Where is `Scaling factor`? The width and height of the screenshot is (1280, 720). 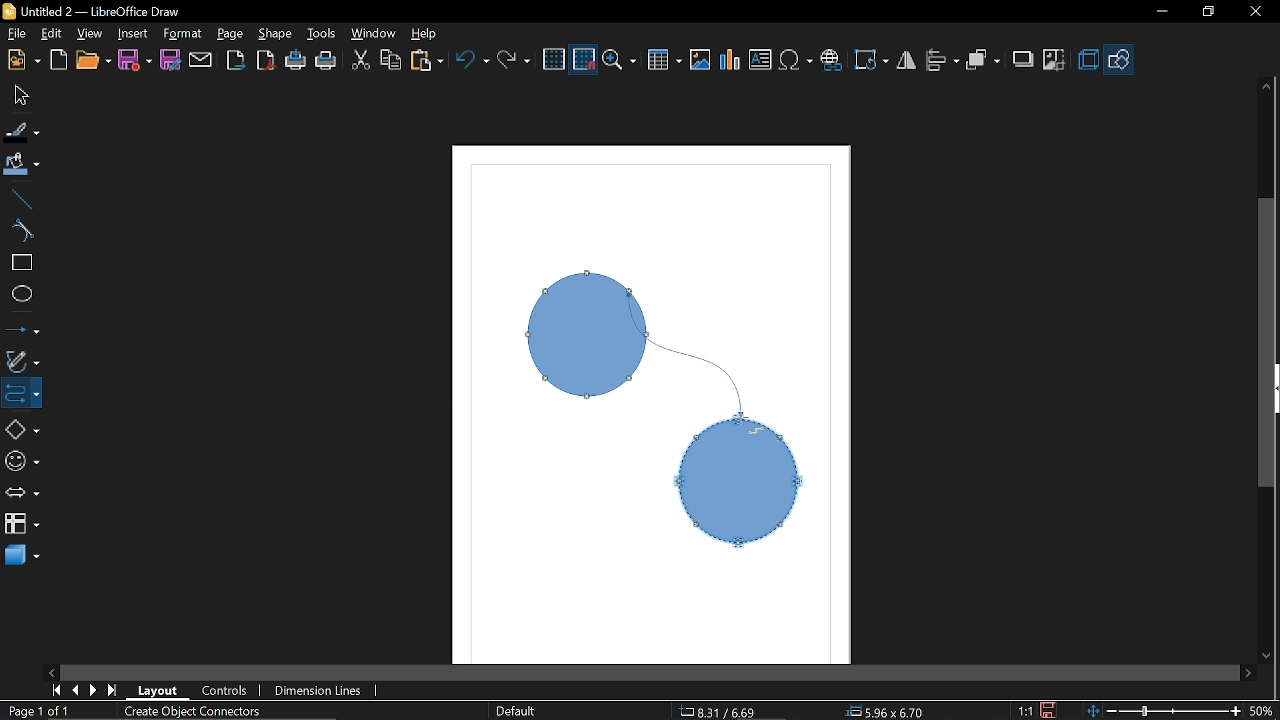 Scaling factor is located at coordinates (1026, 710).